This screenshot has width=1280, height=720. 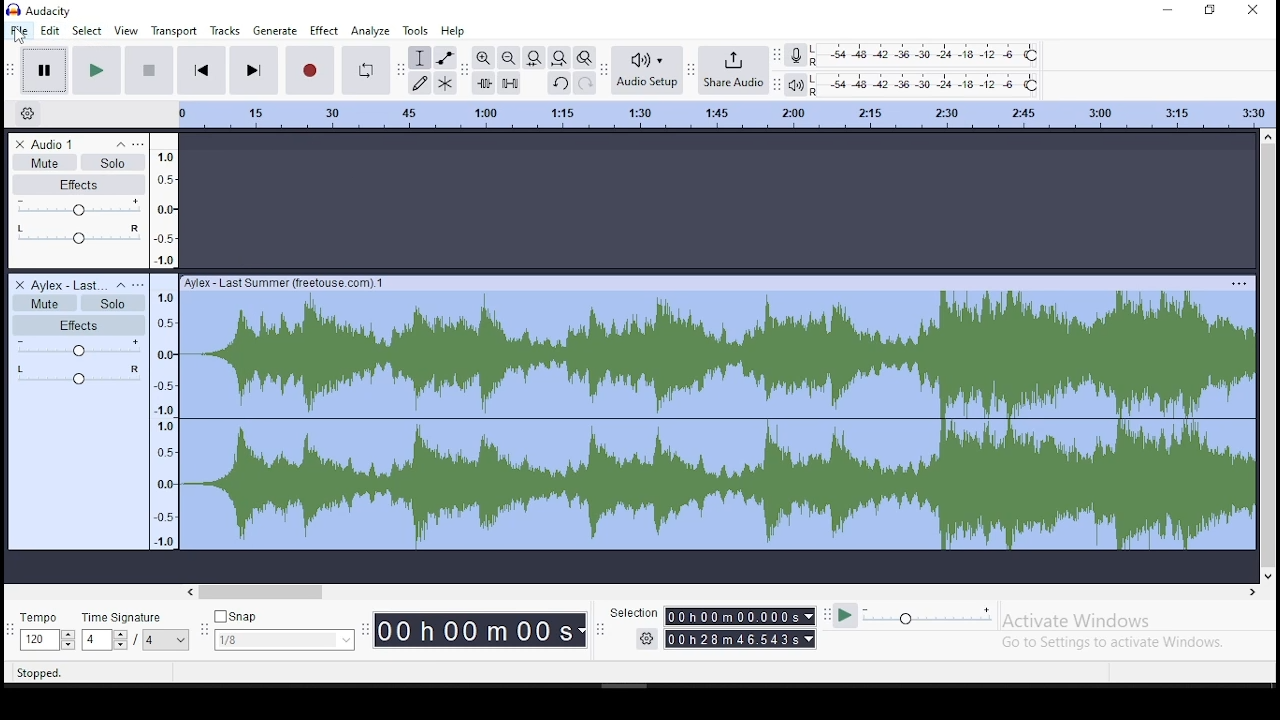 I want to click on minimize, so click(x=1165, y=10).